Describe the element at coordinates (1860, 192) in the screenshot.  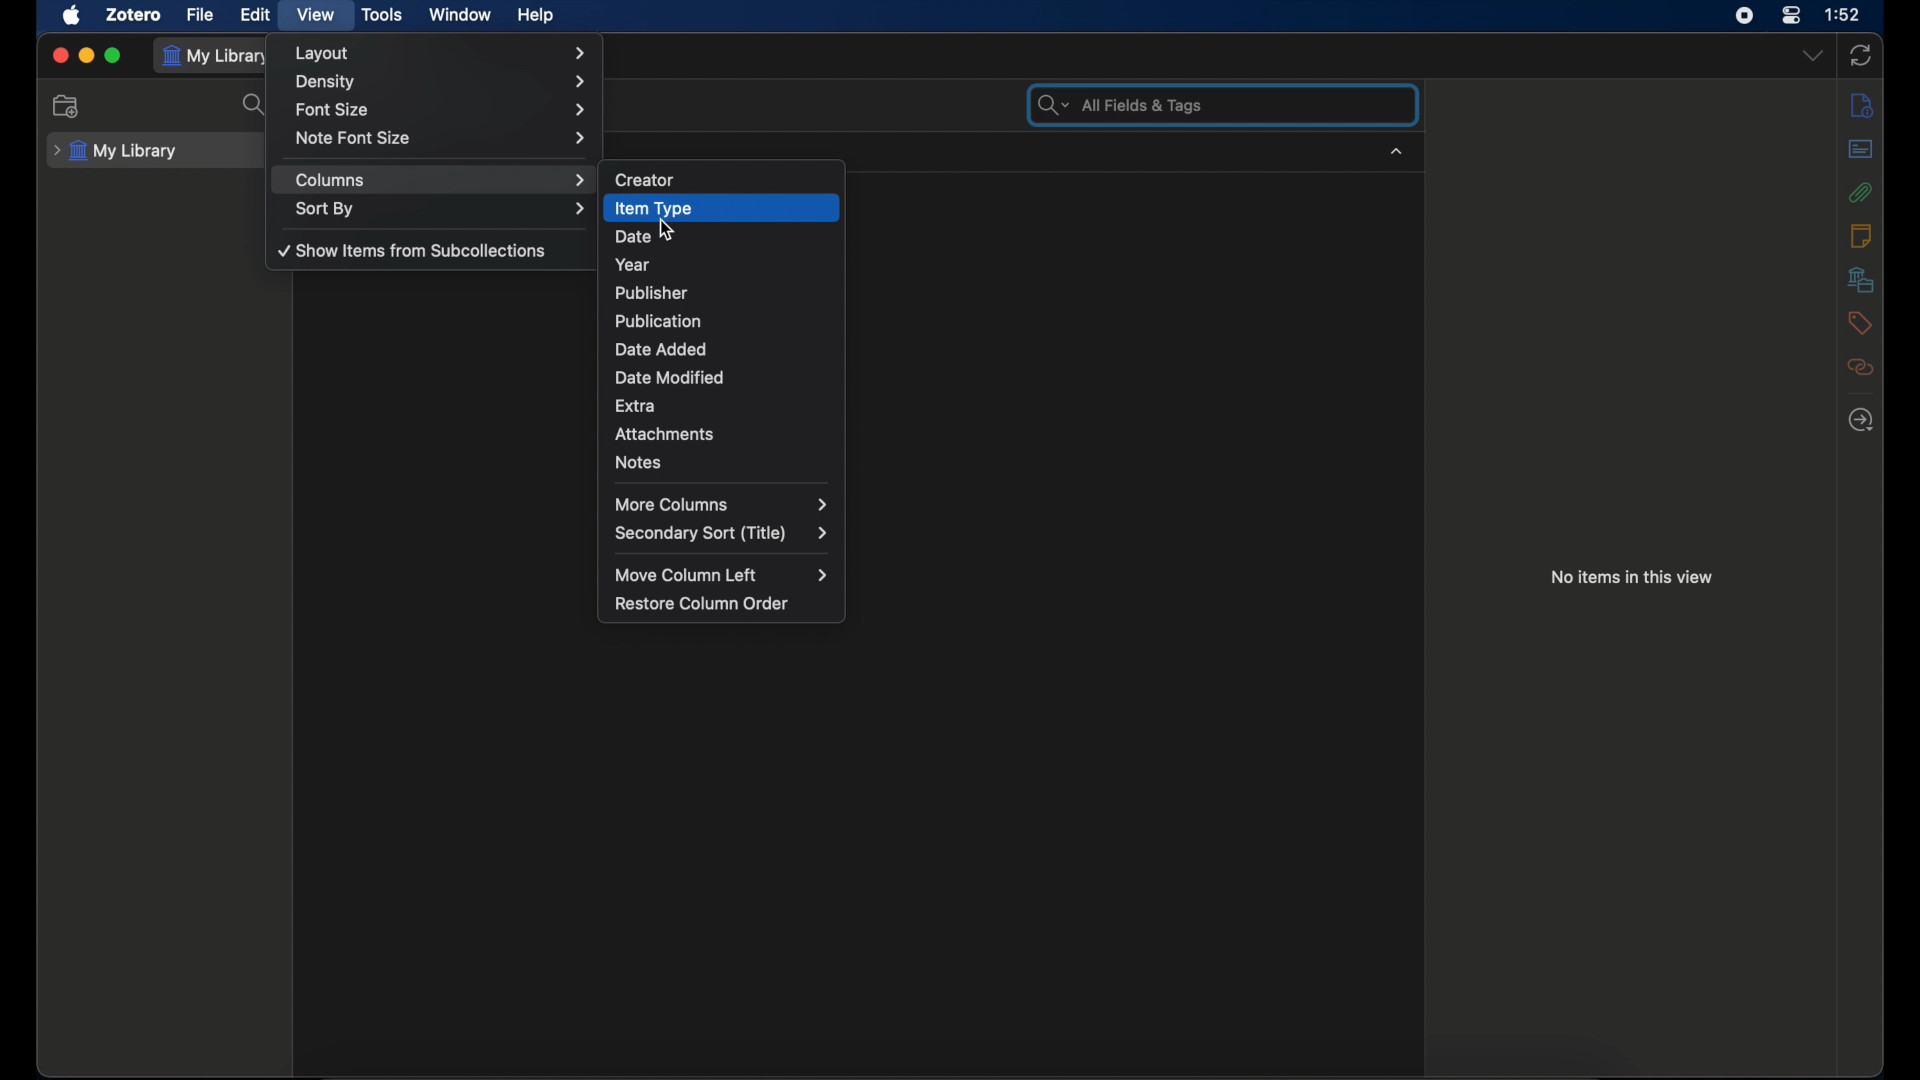
I see `attachments` at that location.